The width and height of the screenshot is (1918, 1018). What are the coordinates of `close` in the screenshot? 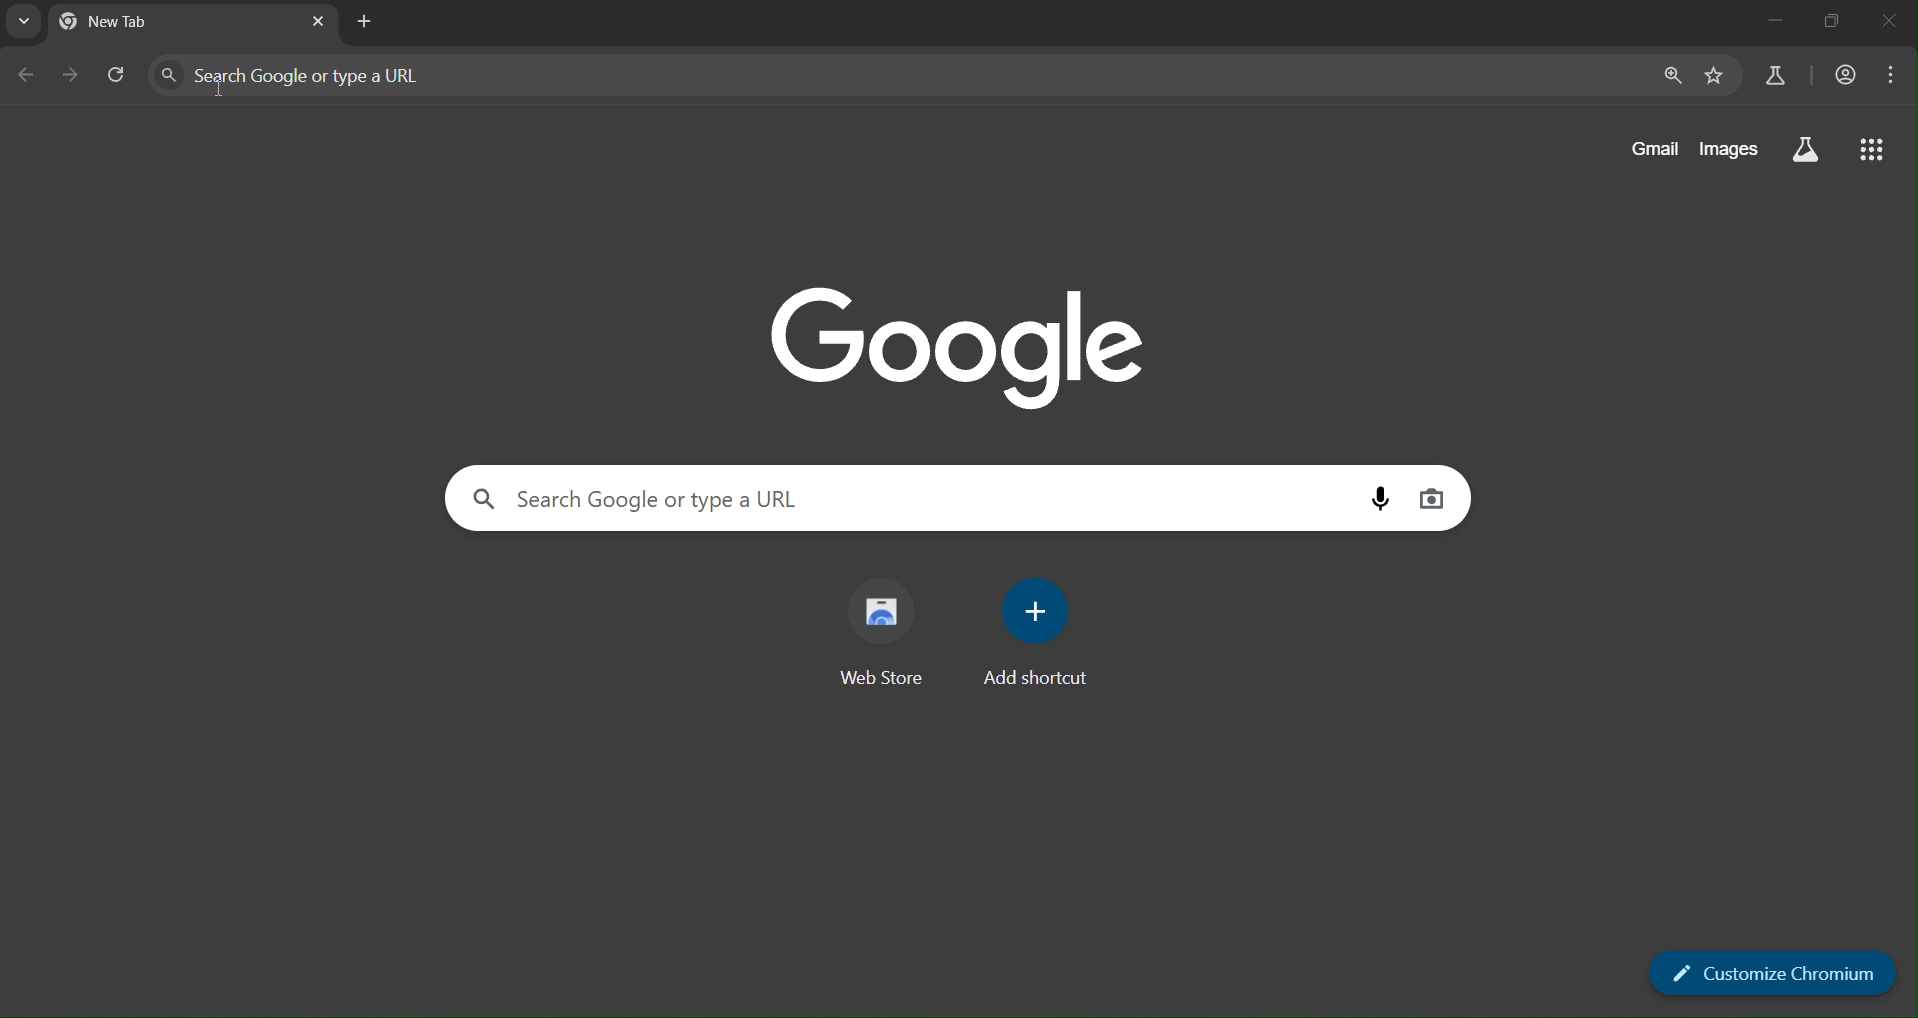 It's located at (1890, 23).